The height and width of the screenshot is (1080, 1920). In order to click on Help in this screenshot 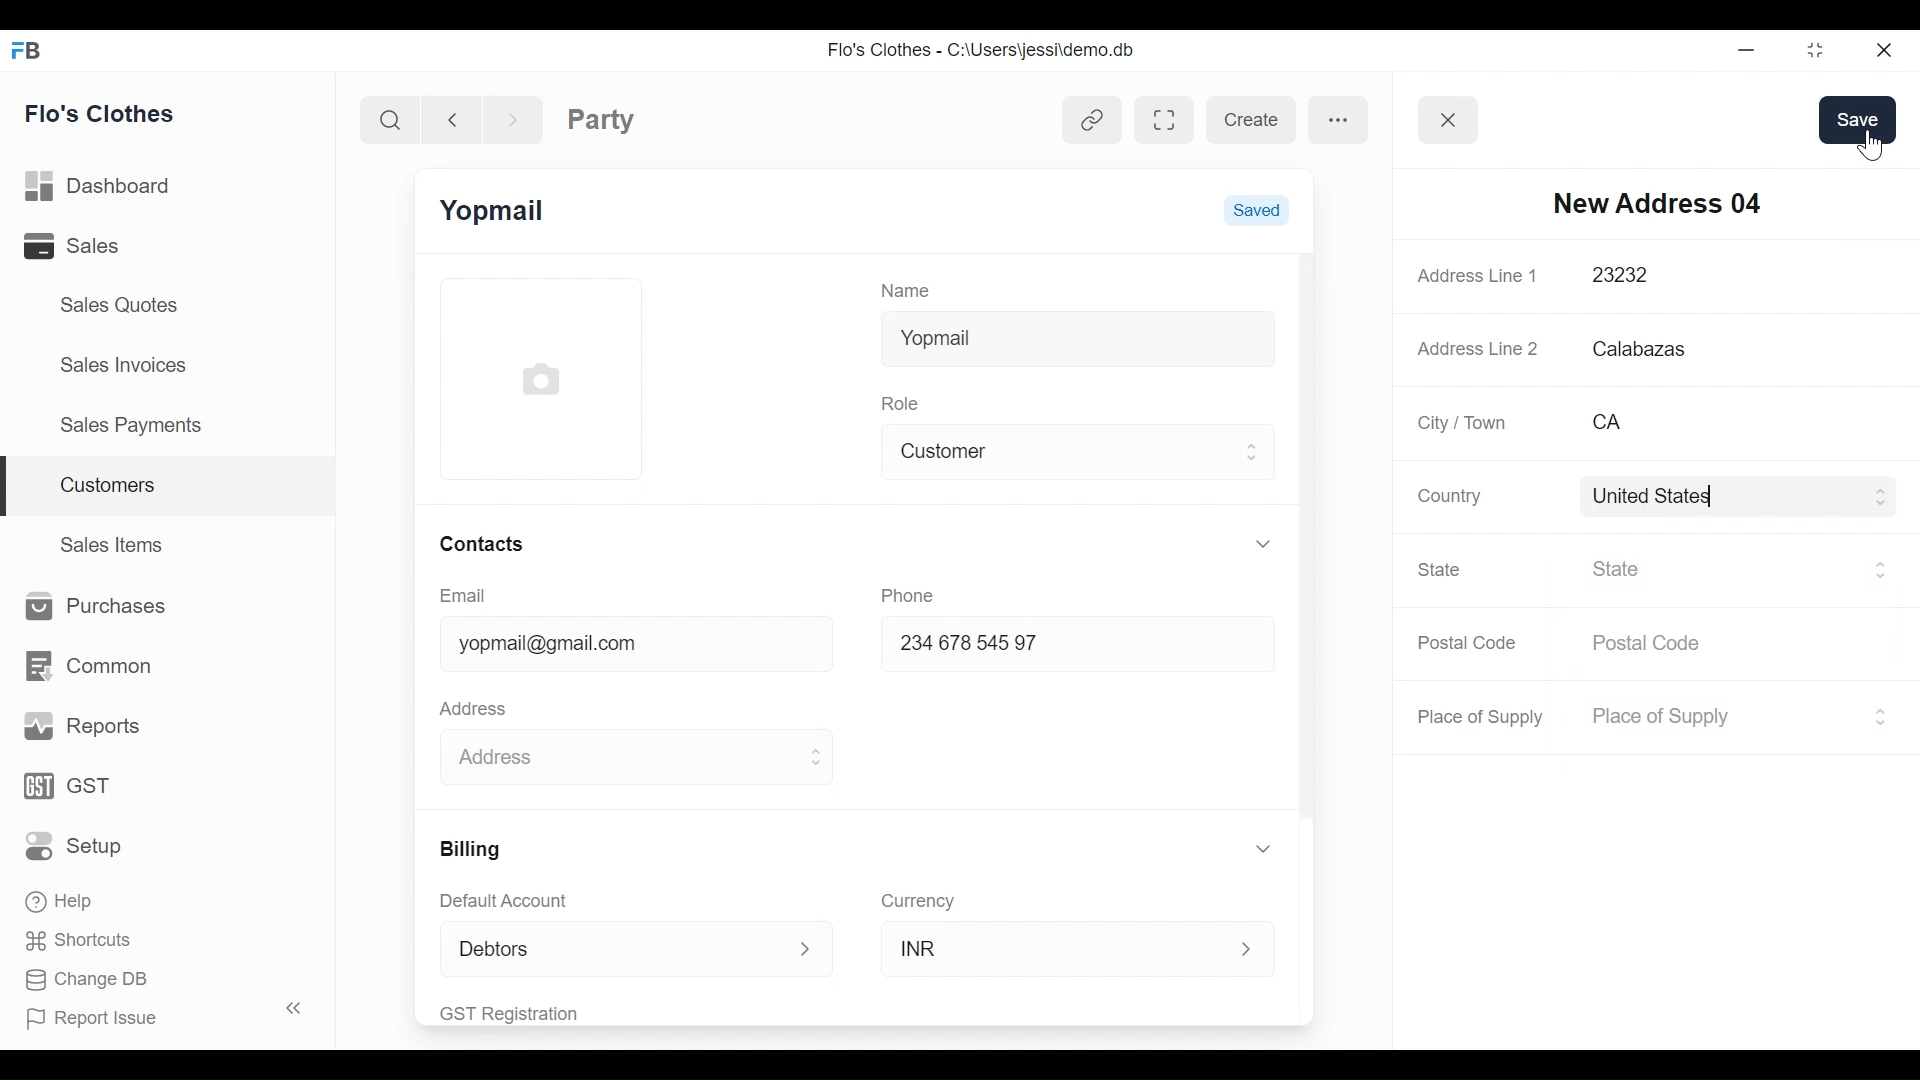, I will do `click(62, 898)`.